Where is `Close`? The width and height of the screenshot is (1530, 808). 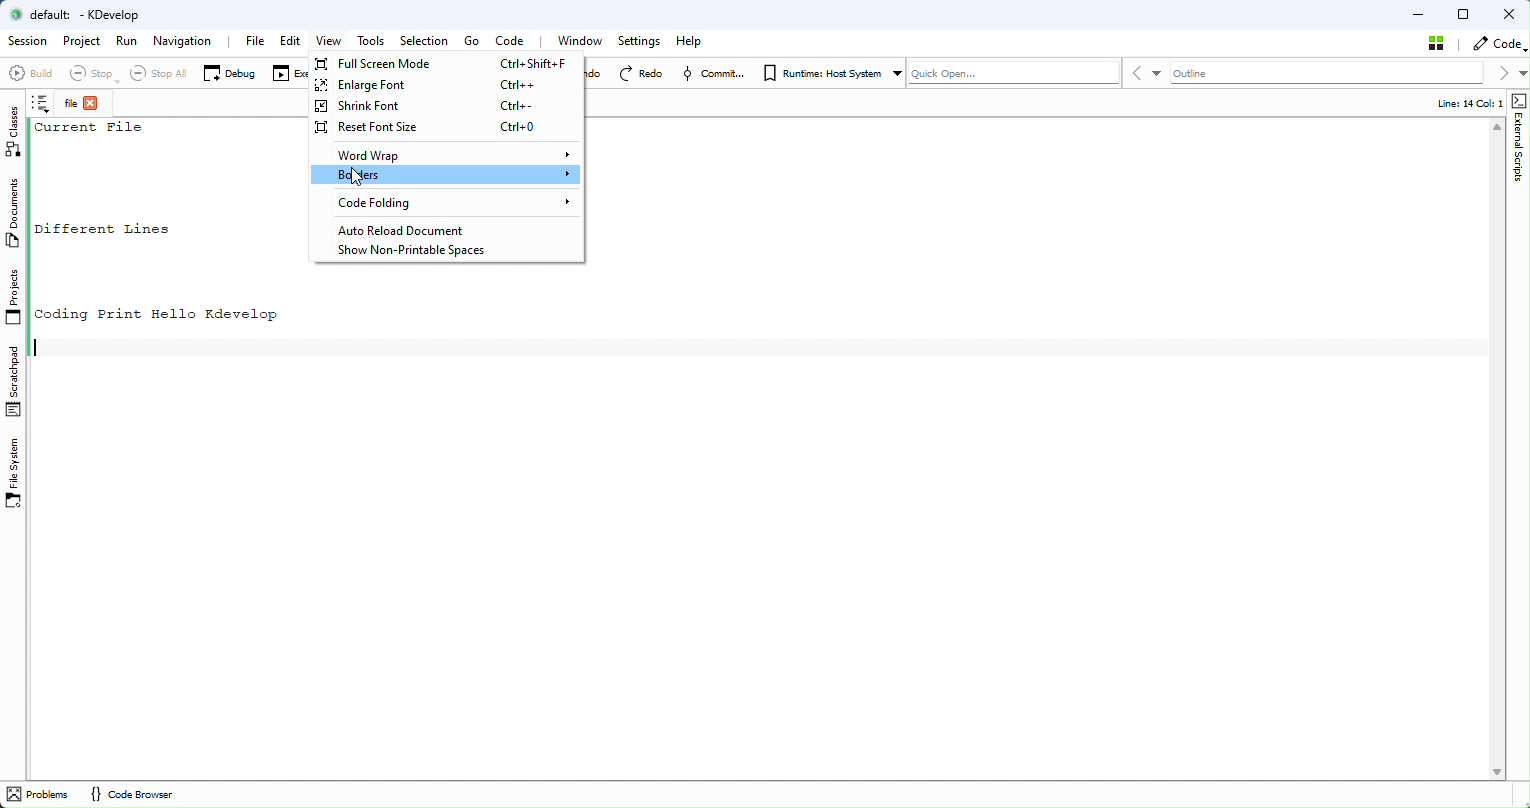 Close is located at coordinates (1510, 14).